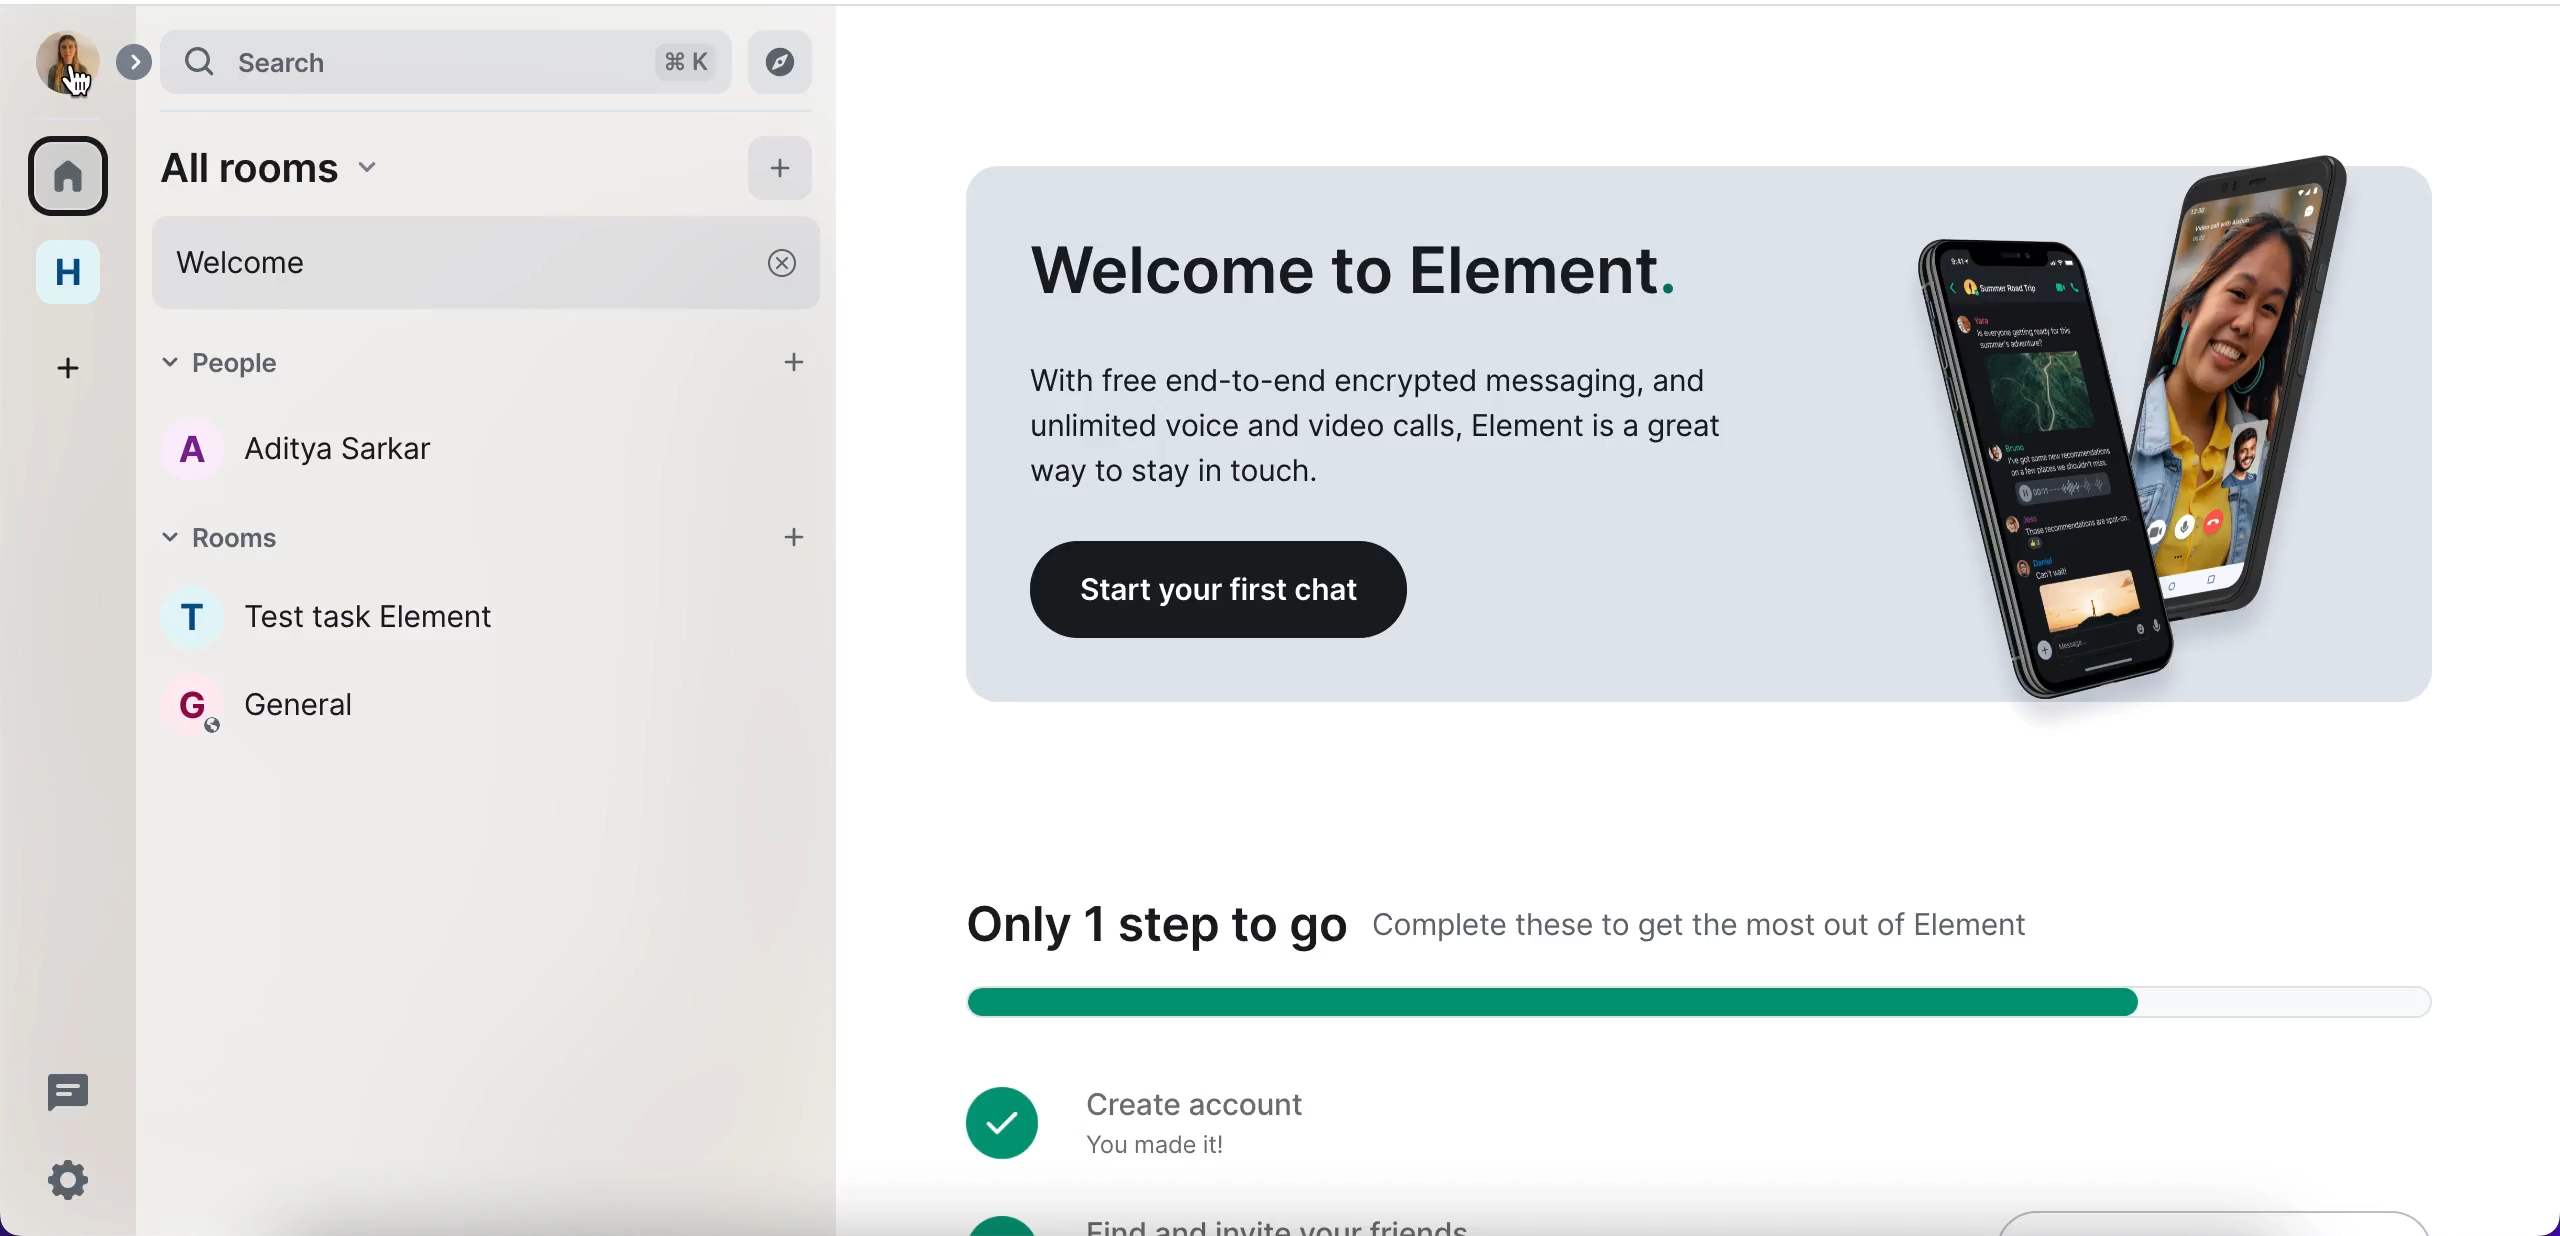  I want to click on general, so click(311, 717).